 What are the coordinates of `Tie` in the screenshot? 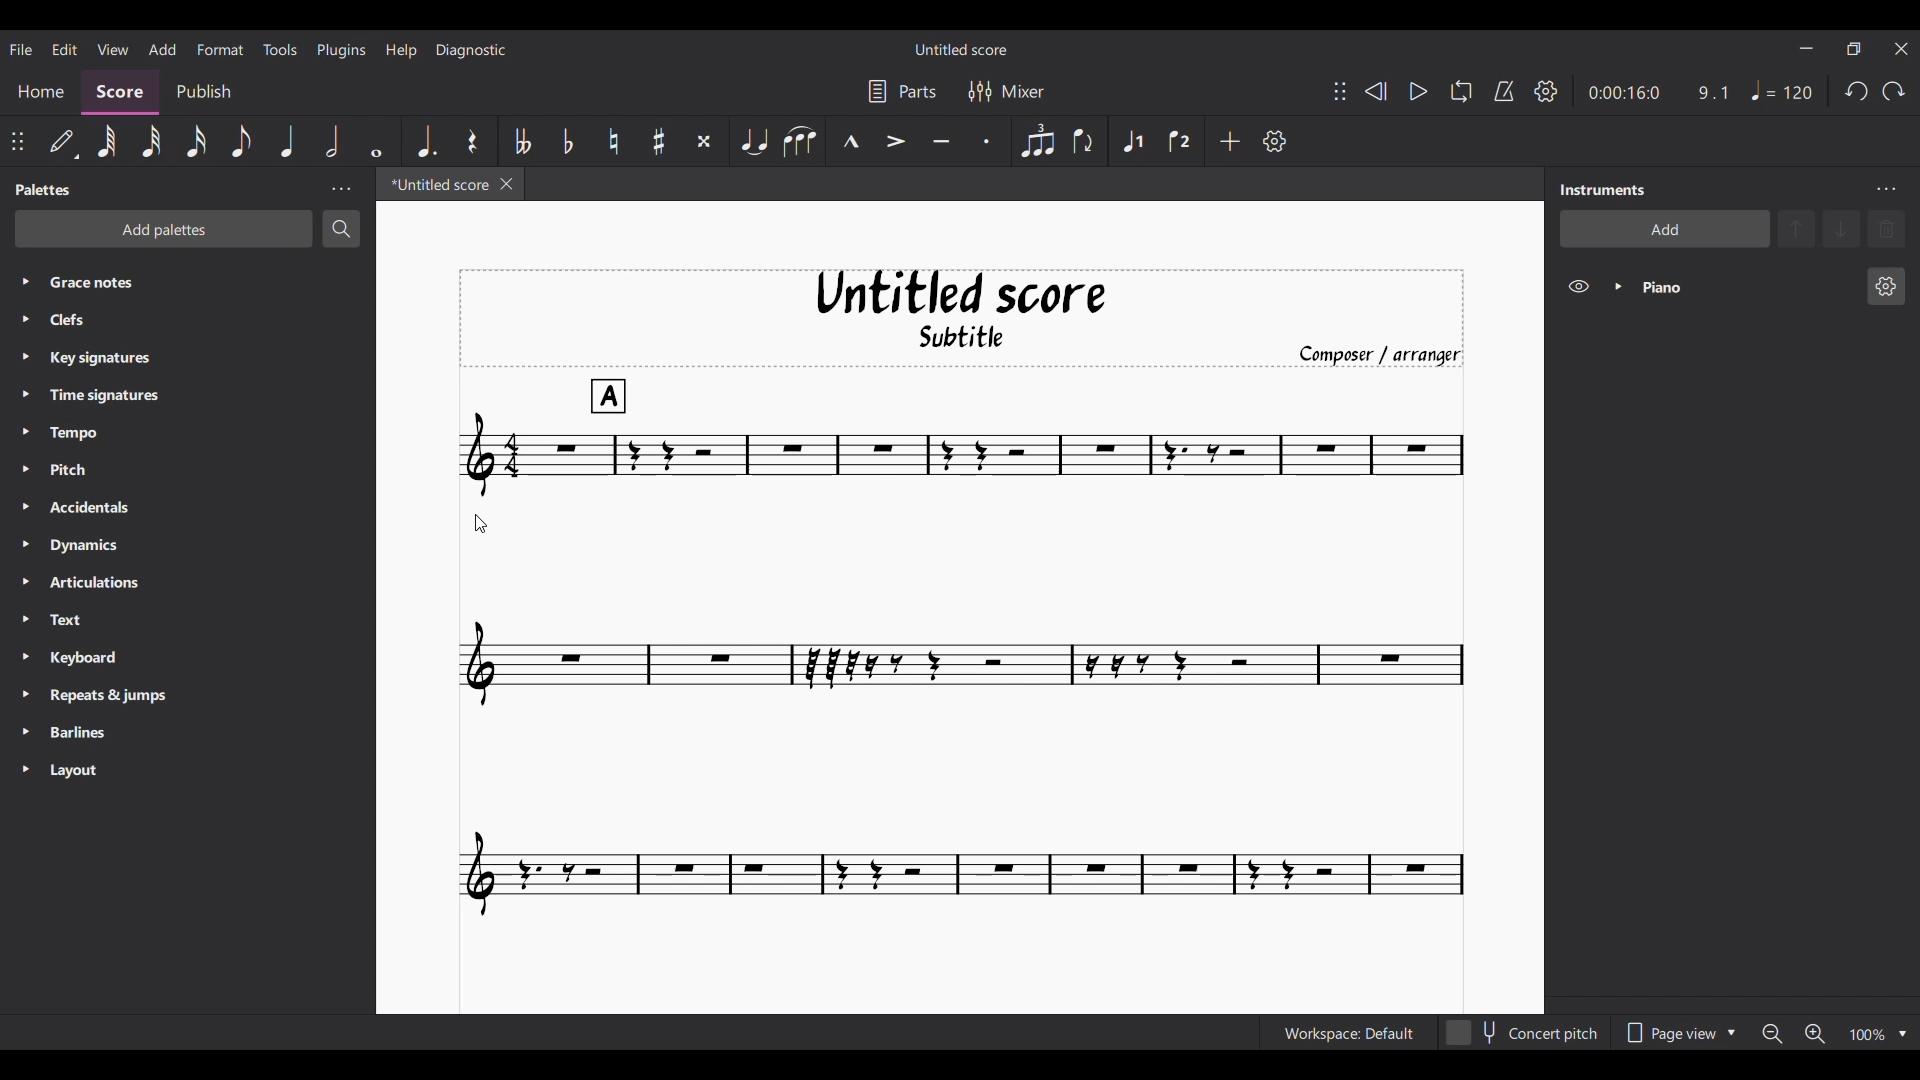 It's located at (753, 140).